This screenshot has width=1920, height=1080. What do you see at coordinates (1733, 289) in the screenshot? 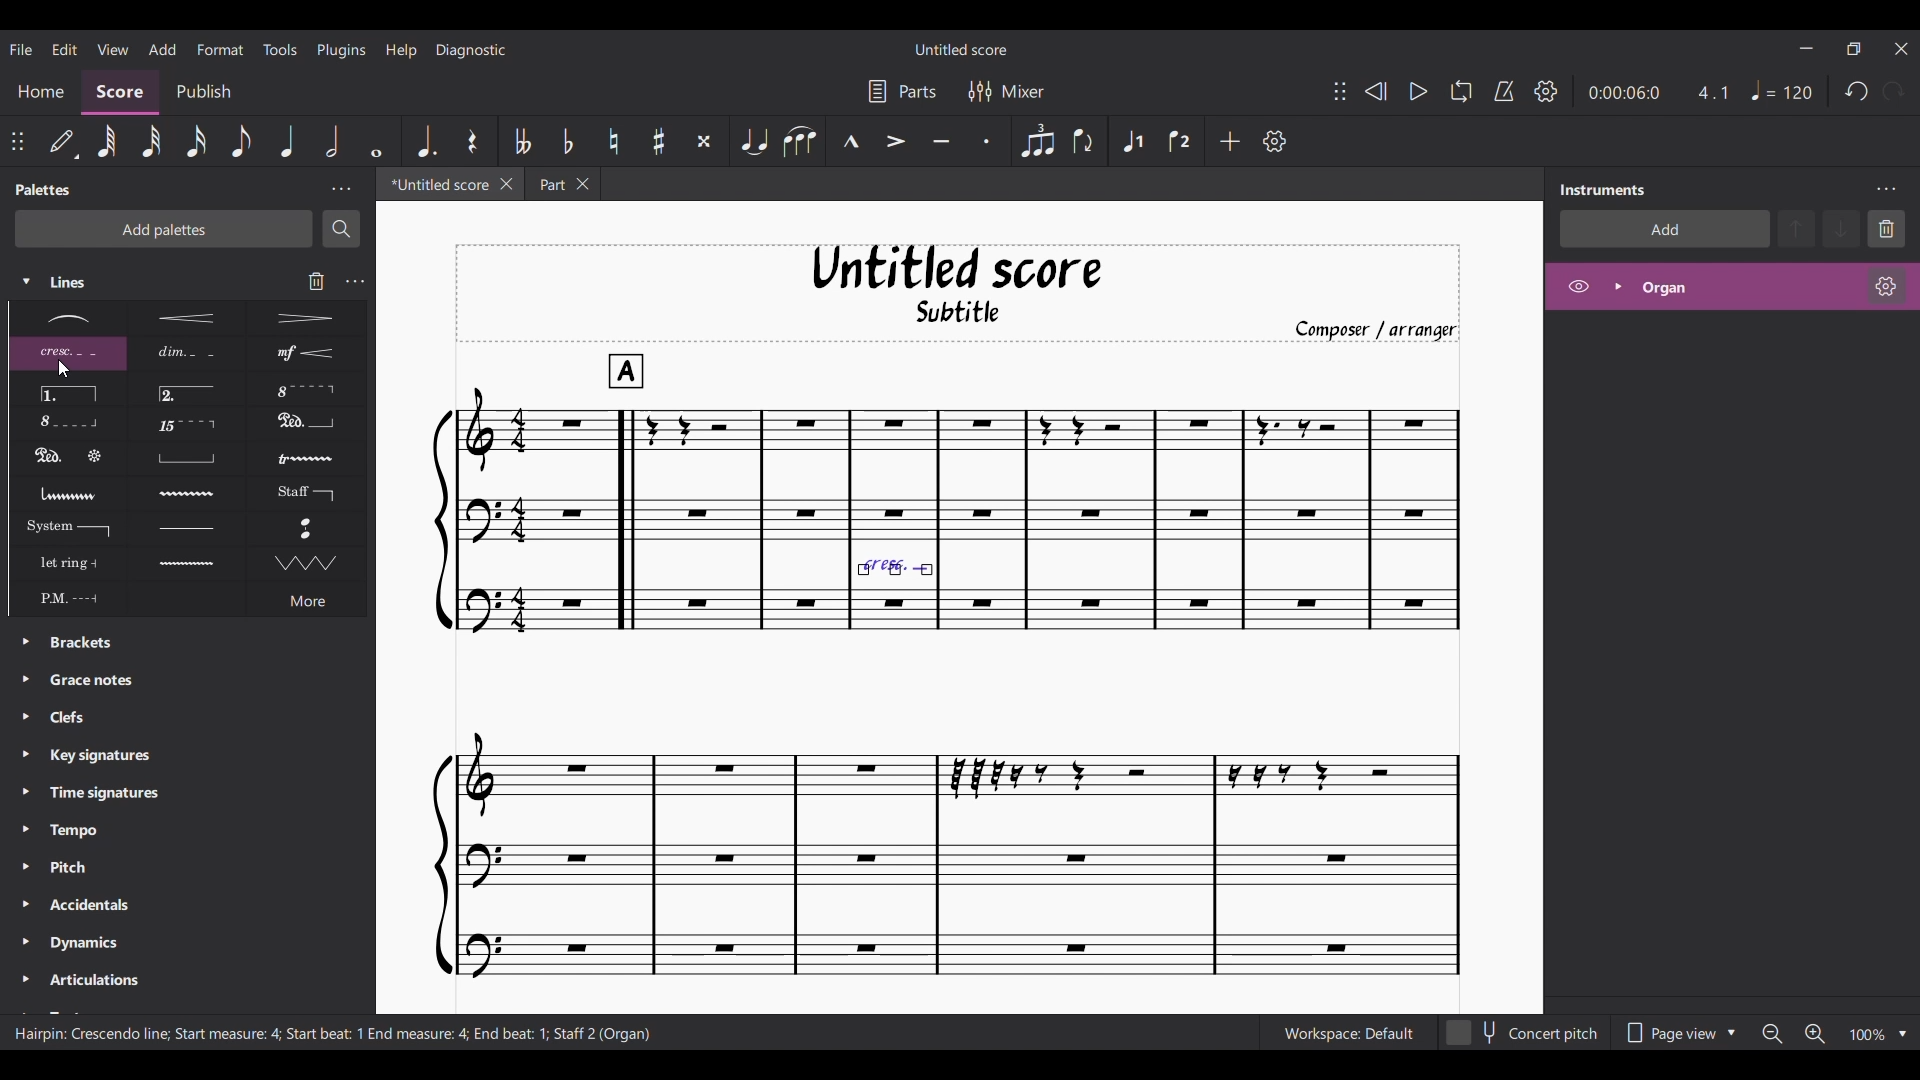
I see `opem` at bounding box center [1733, 289].